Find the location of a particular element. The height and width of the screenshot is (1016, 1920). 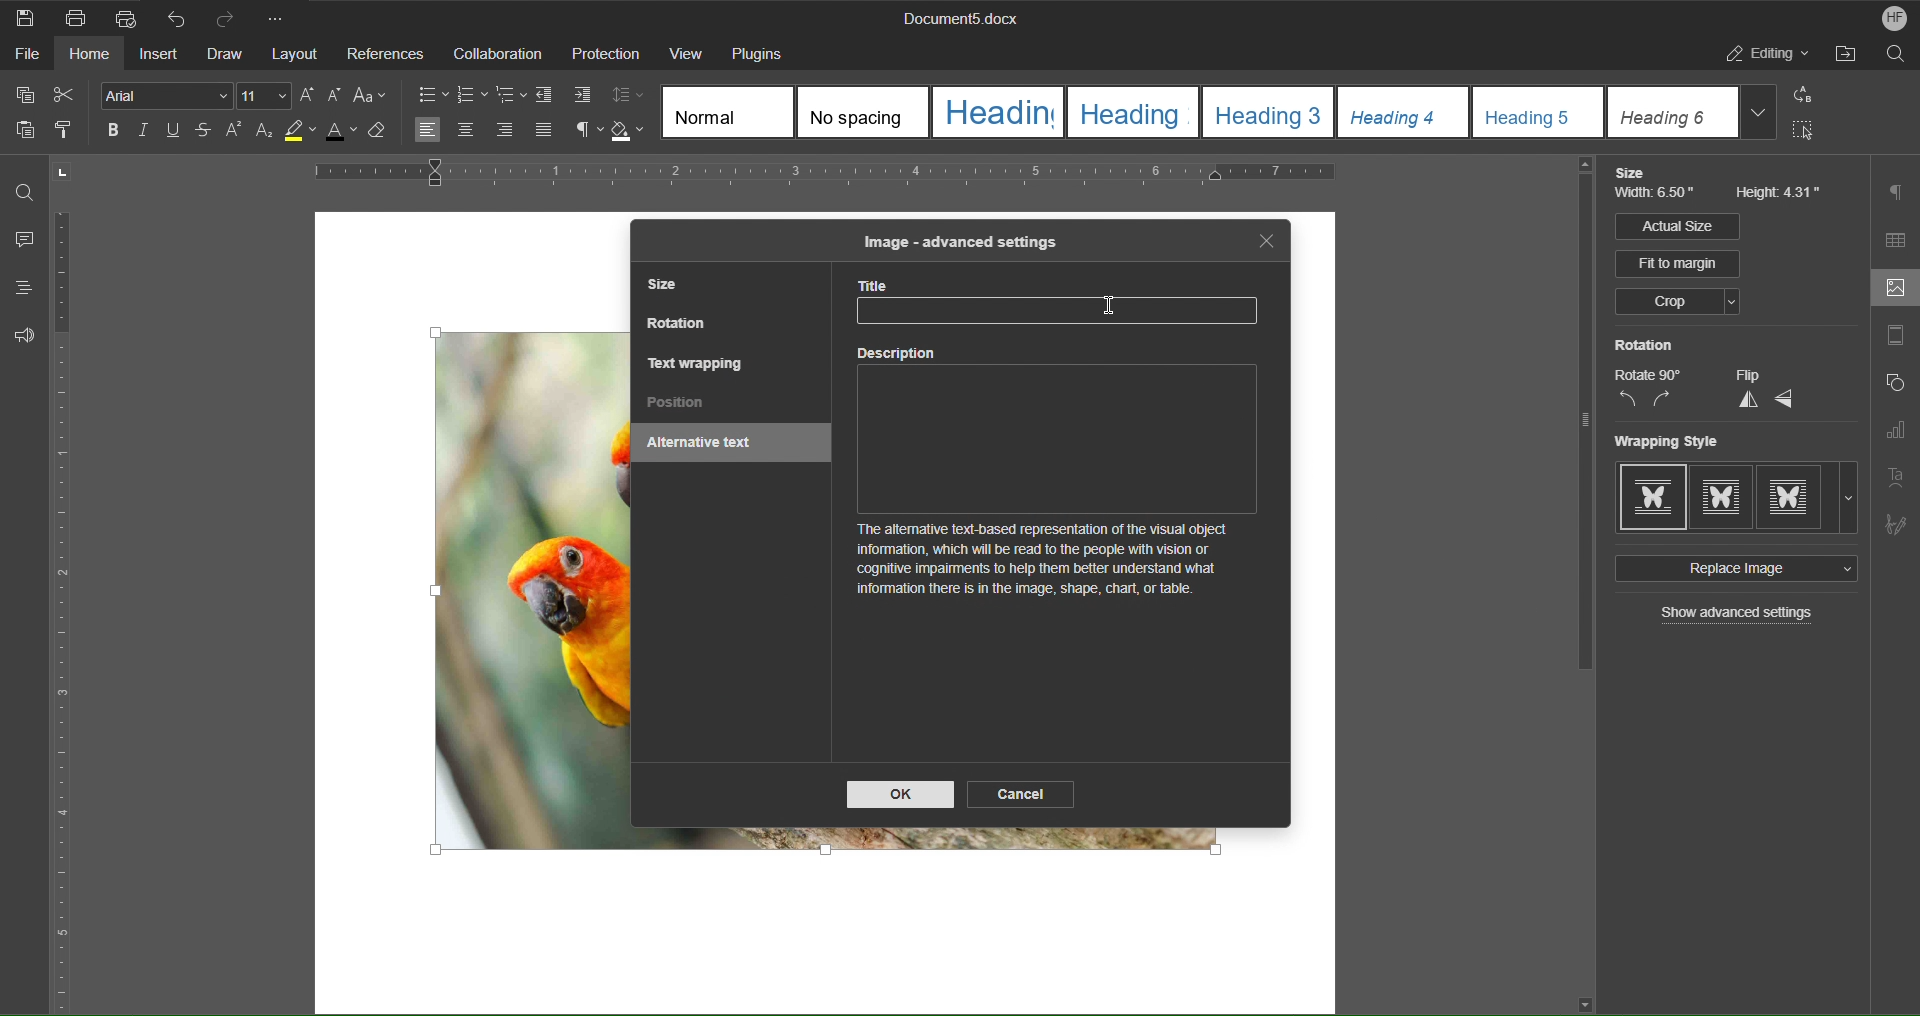

Paragraph Settings is located at coordinates (1898, 192).